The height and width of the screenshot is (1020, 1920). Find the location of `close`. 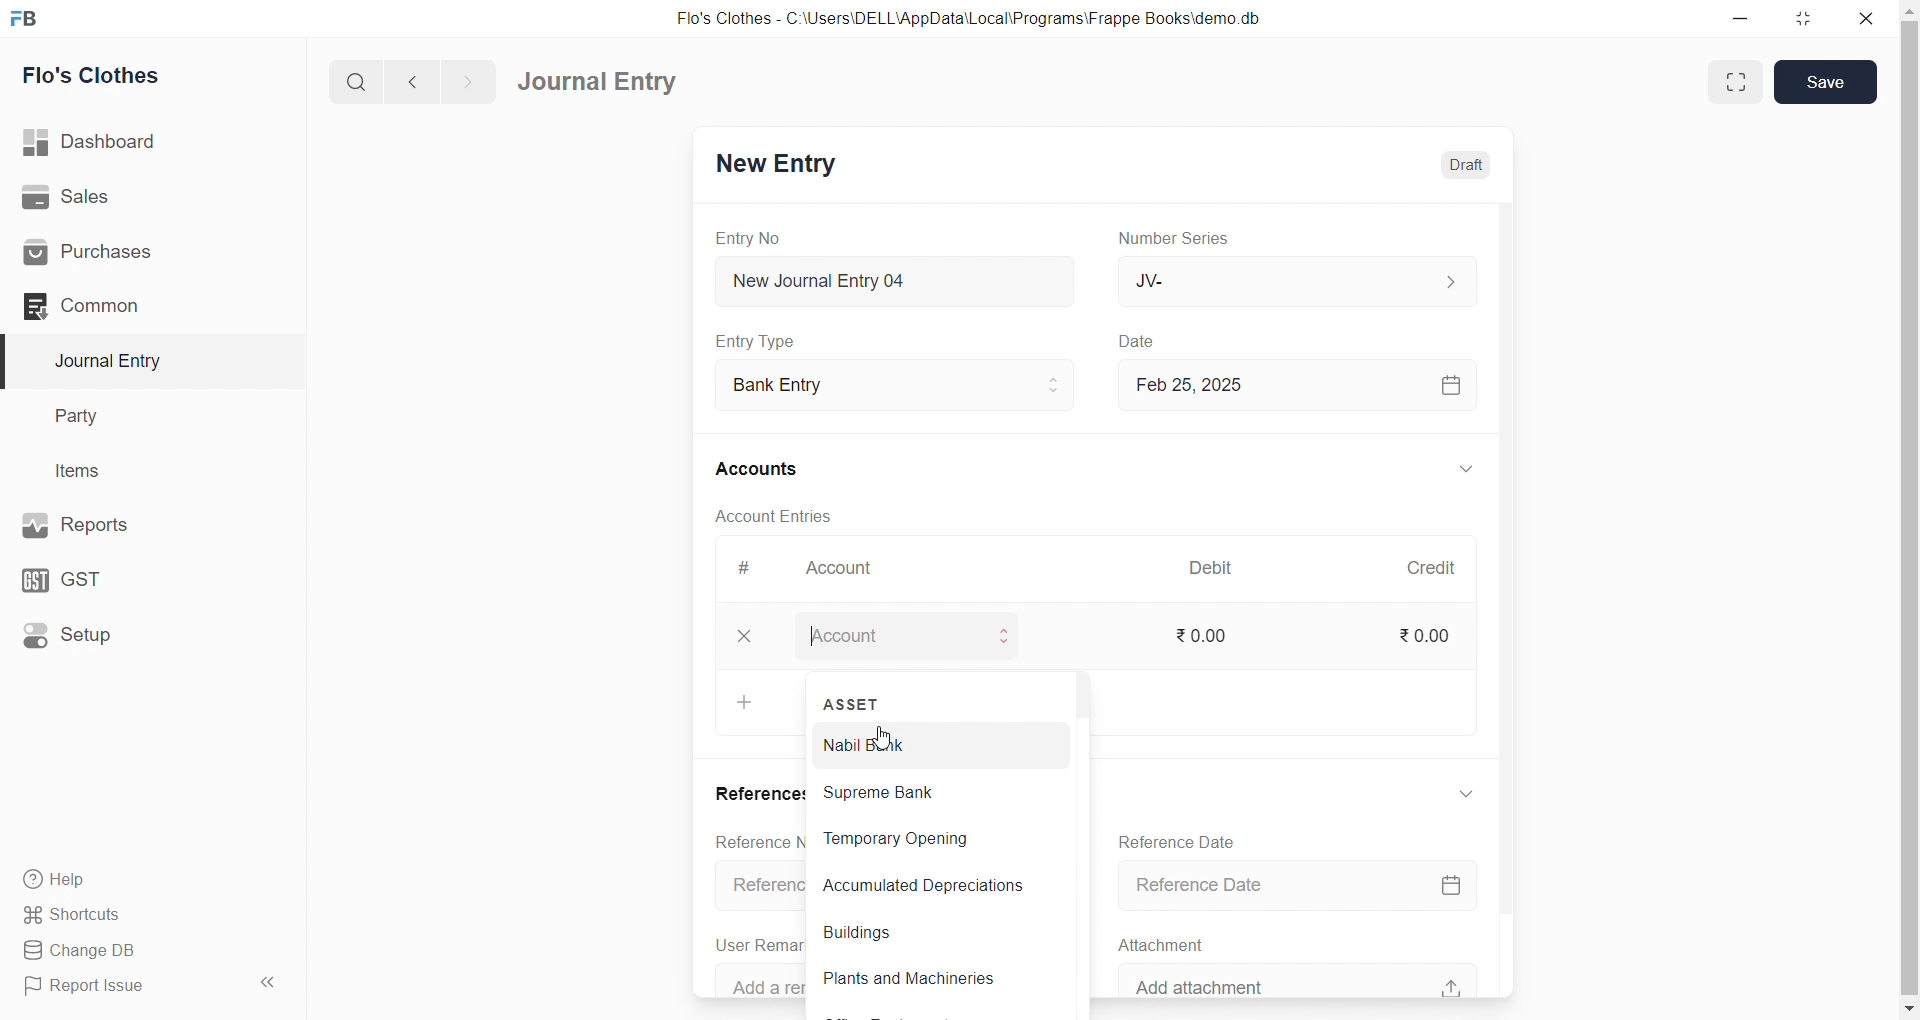

close is located at coordinates (745, 635).